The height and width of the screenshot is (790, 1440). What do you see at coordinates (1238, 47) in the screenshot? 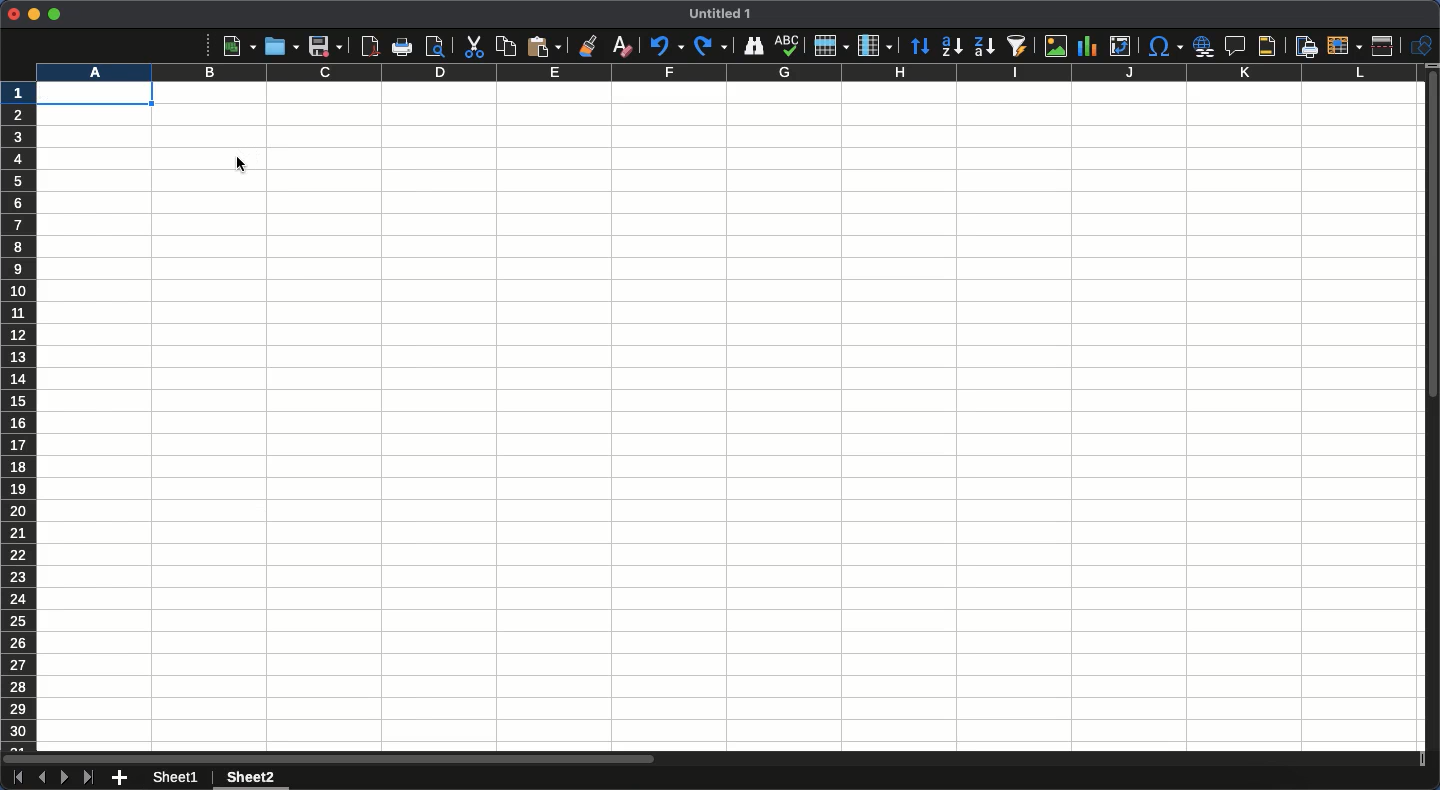
I see `Insert comment` at bounding box center [1238, 47].